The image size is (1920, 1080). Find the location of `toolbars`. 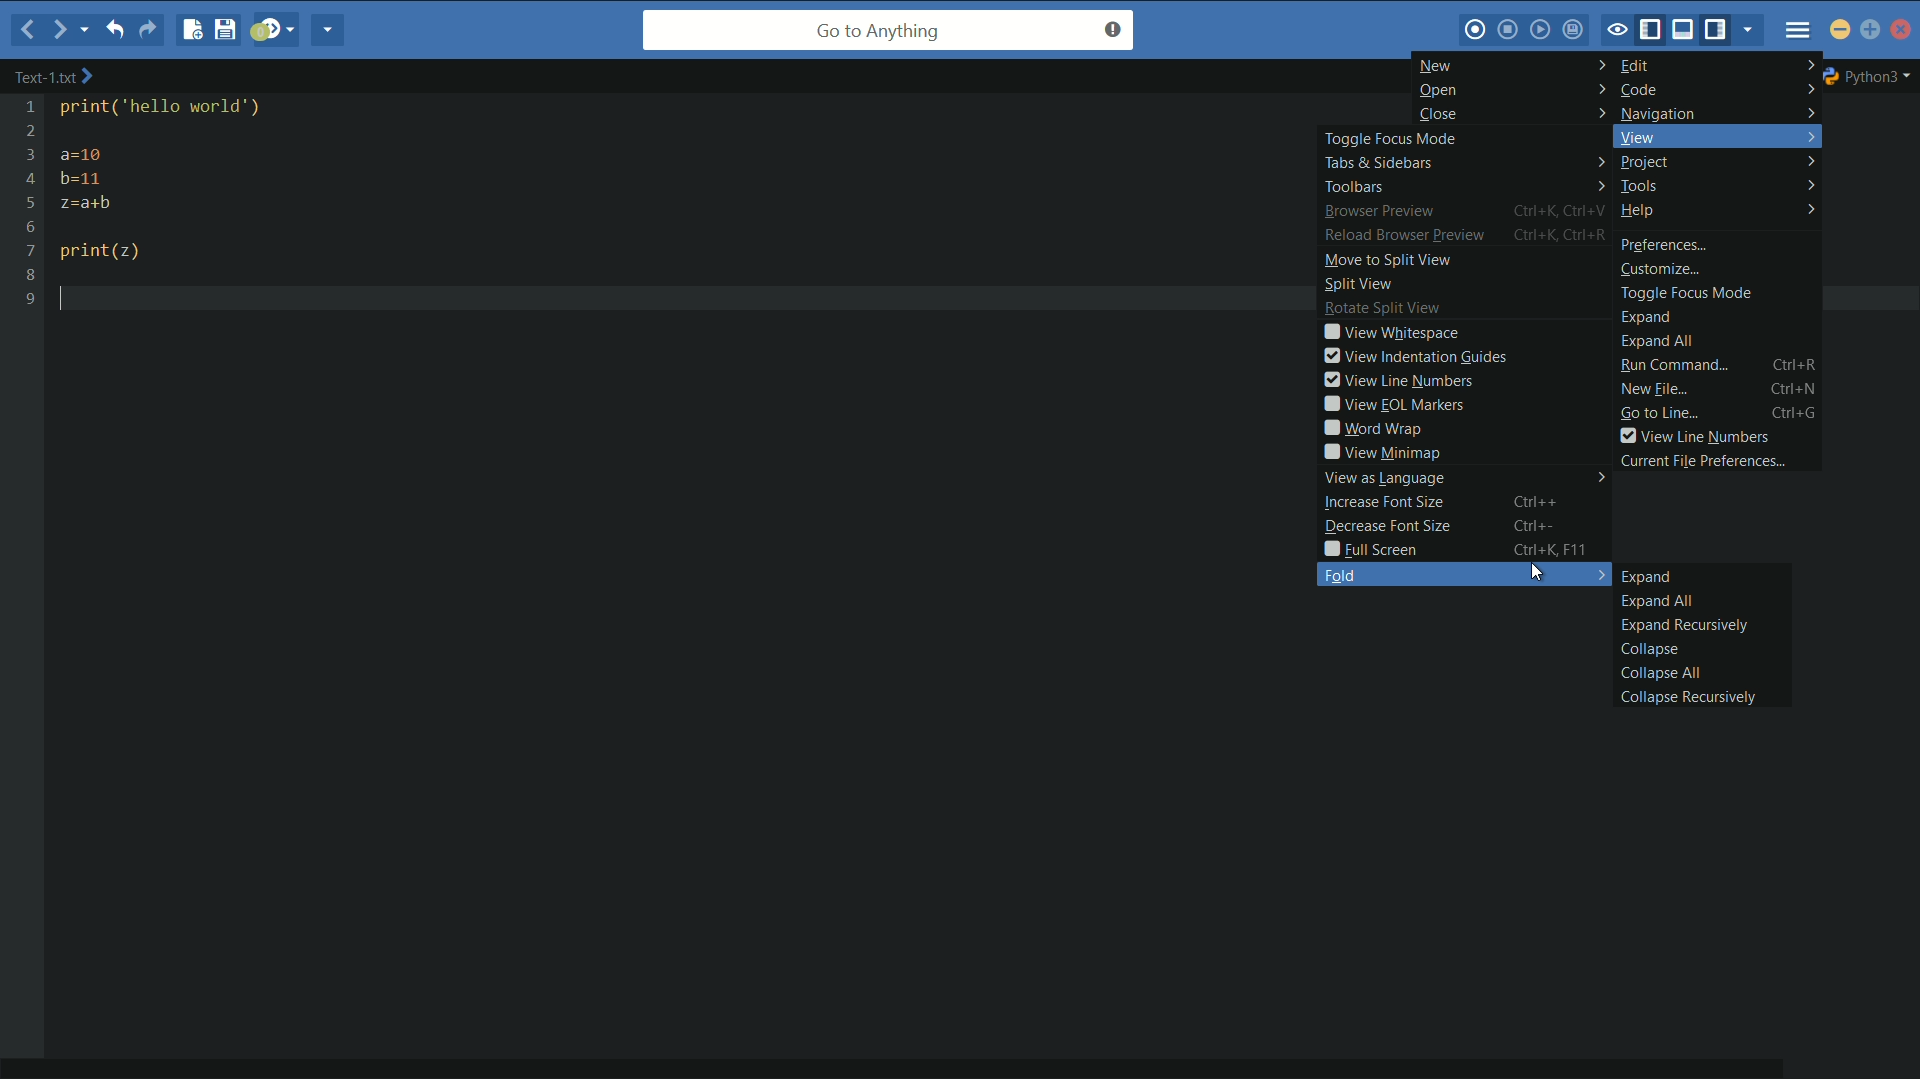

toolbars is located at coordinates (1465, 187).